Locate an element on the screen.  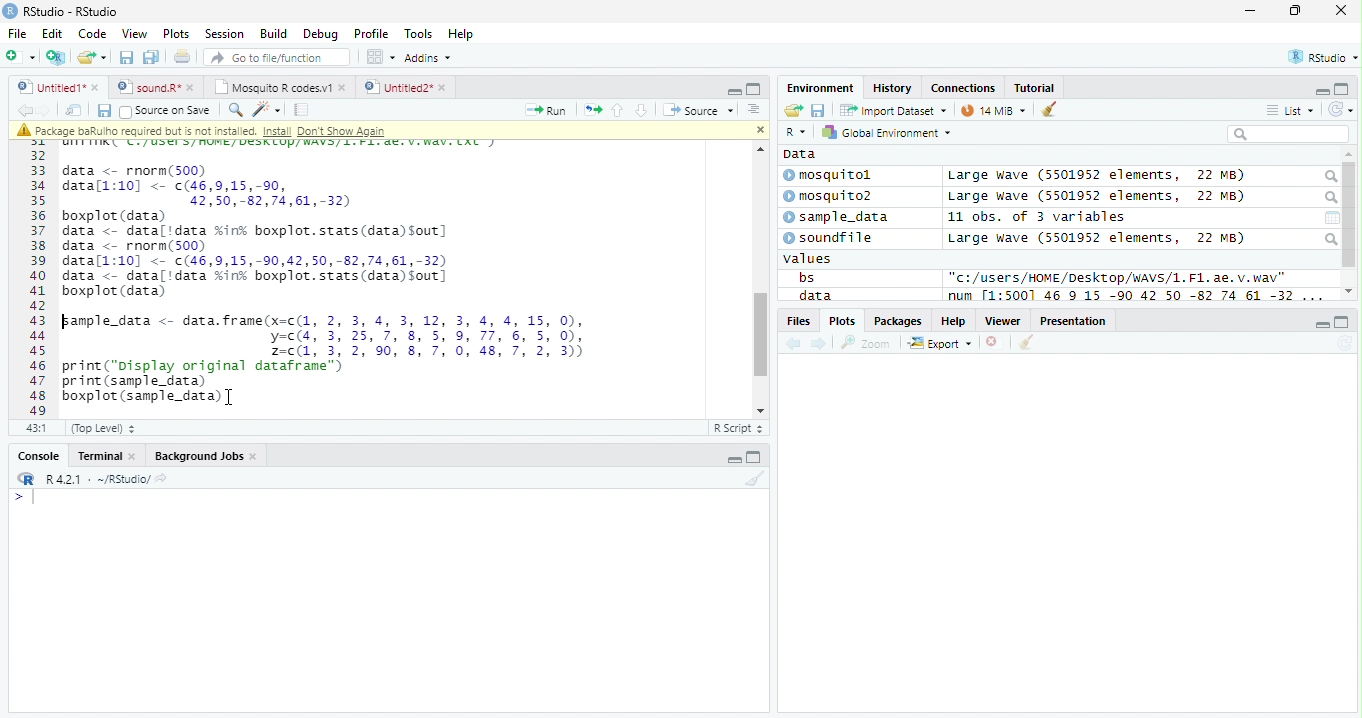
Edit is located at coordinates (53, 34).